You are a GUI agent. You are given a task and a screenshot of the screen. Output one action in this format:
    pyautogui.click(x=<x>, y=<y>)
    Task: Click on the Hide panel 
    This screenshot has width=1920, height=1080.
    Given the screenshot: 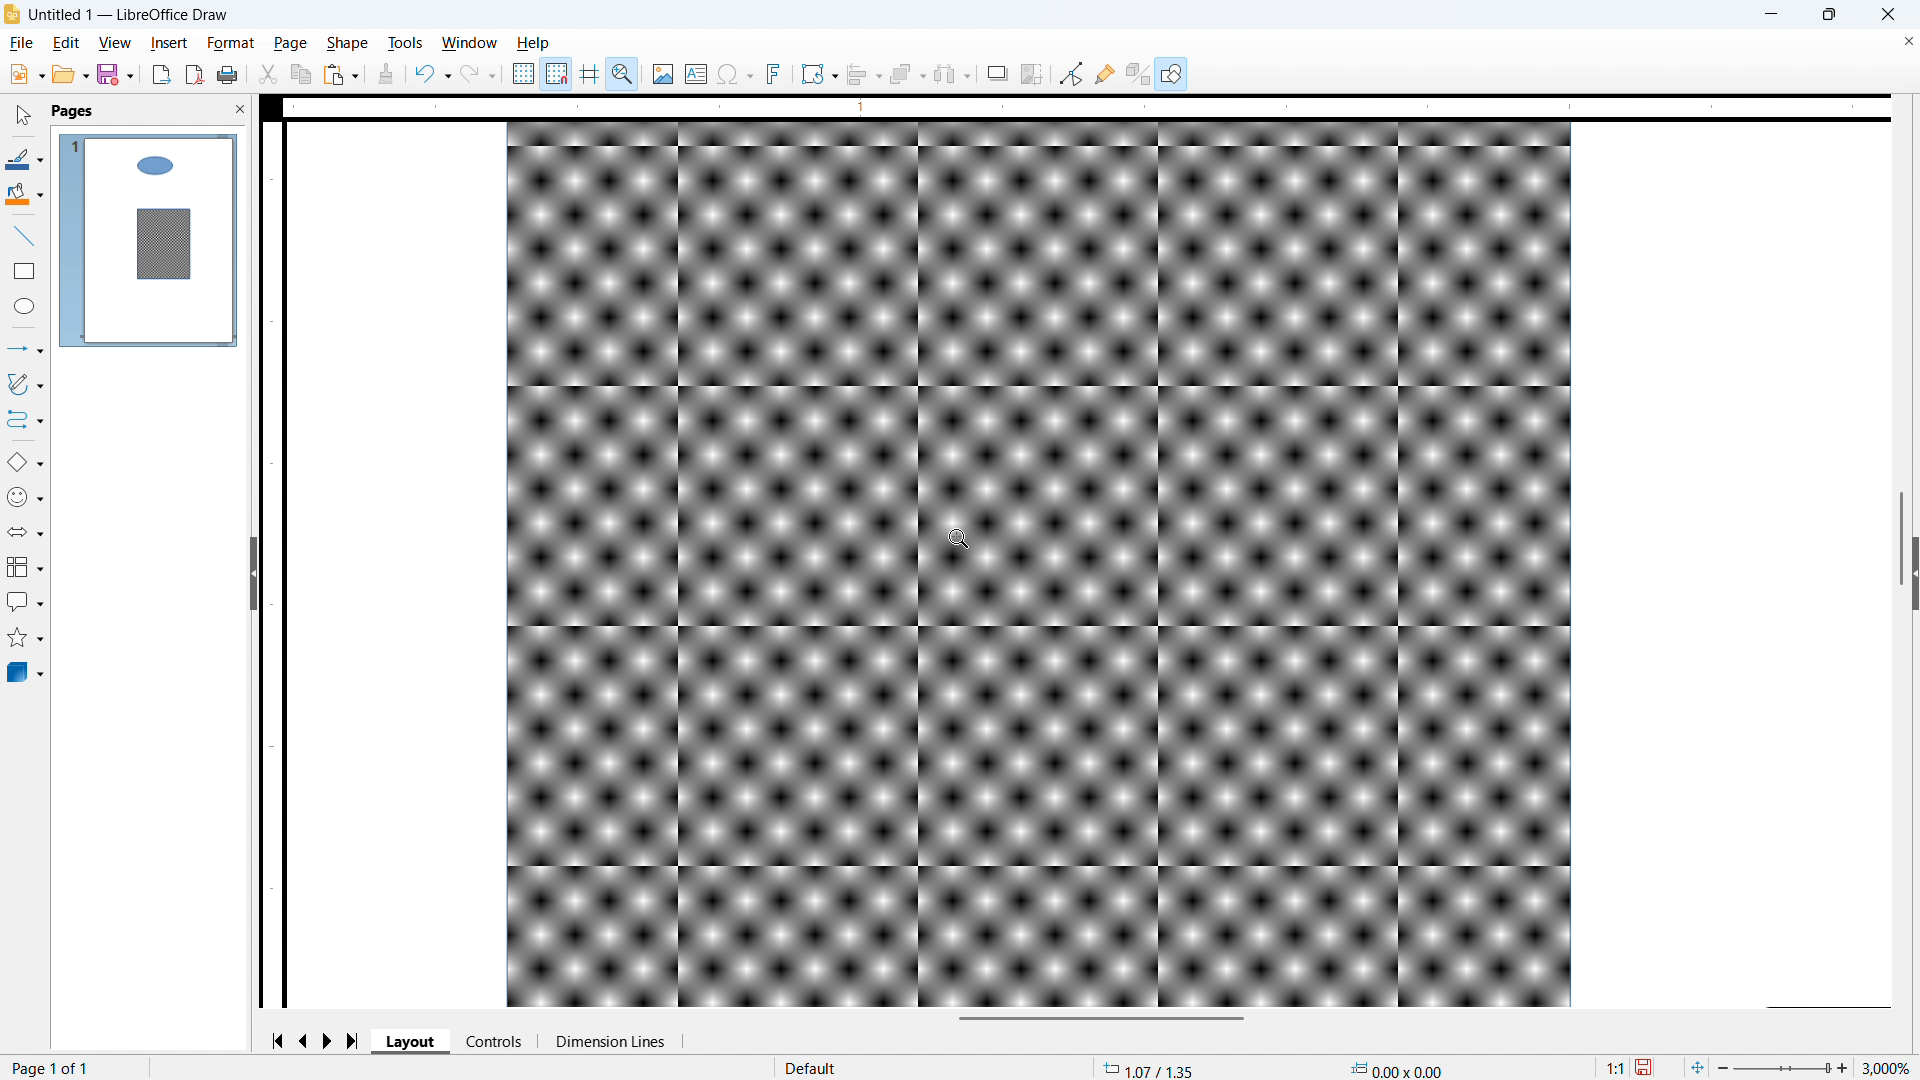 What is the action you would take?
    pyautogui.click(x=252, y=572)
    